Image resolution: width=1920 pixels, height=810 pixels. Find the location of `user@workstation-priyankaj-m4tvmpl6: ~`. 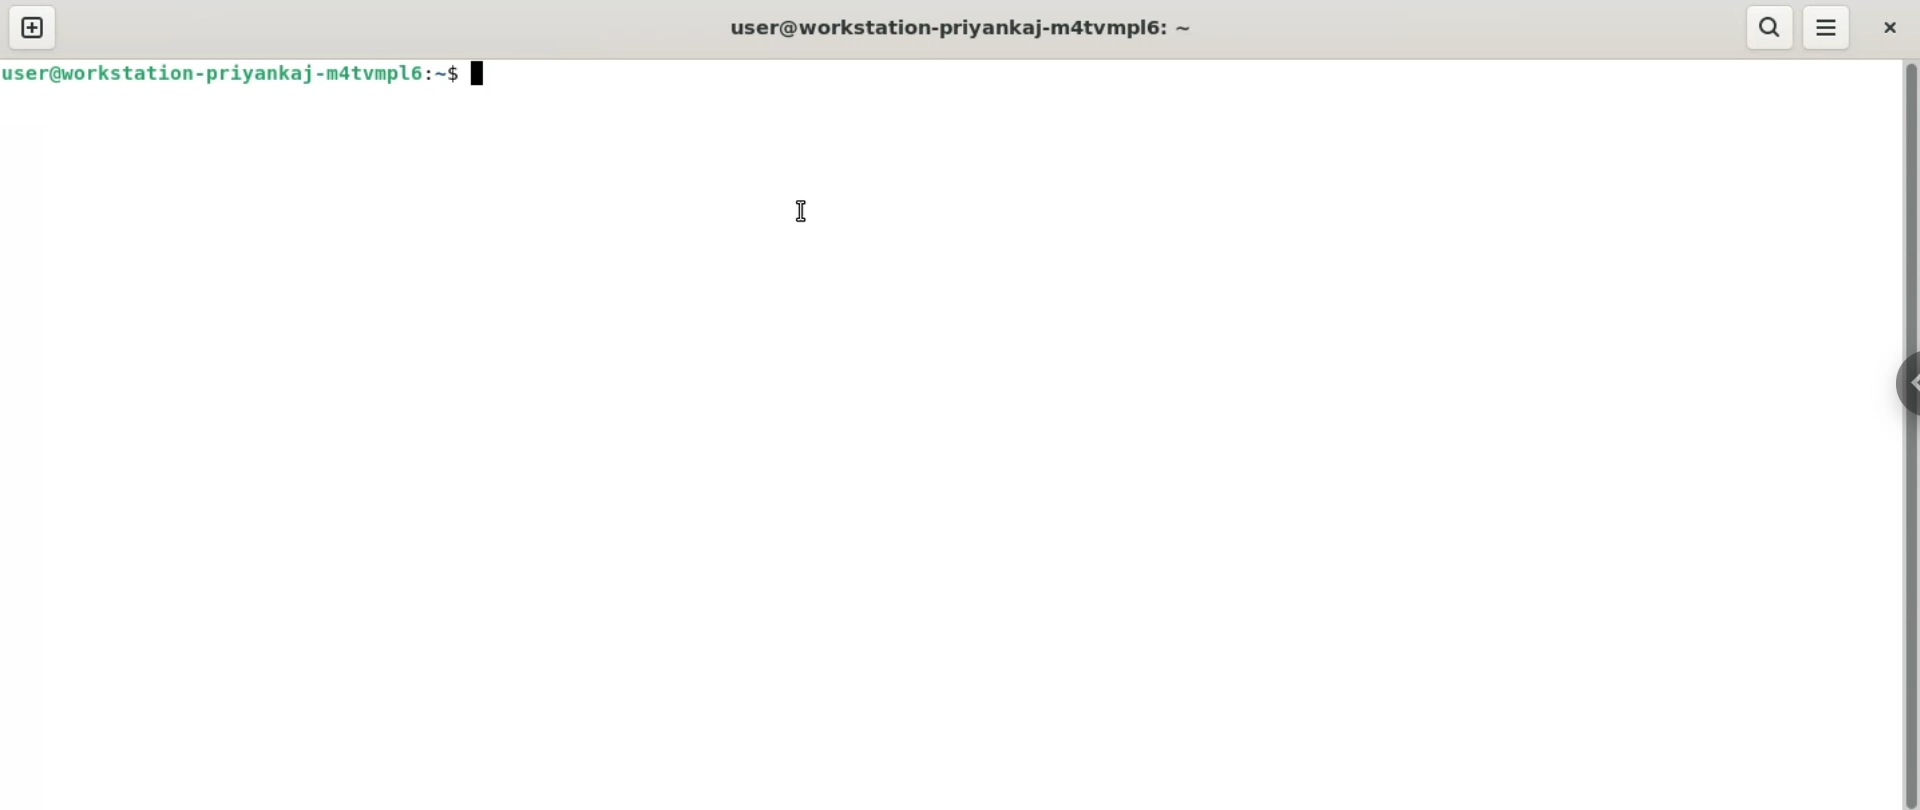

user@workstation-priyankaj-m4tvmpl6: ~ is located at coordinates (952, 28).